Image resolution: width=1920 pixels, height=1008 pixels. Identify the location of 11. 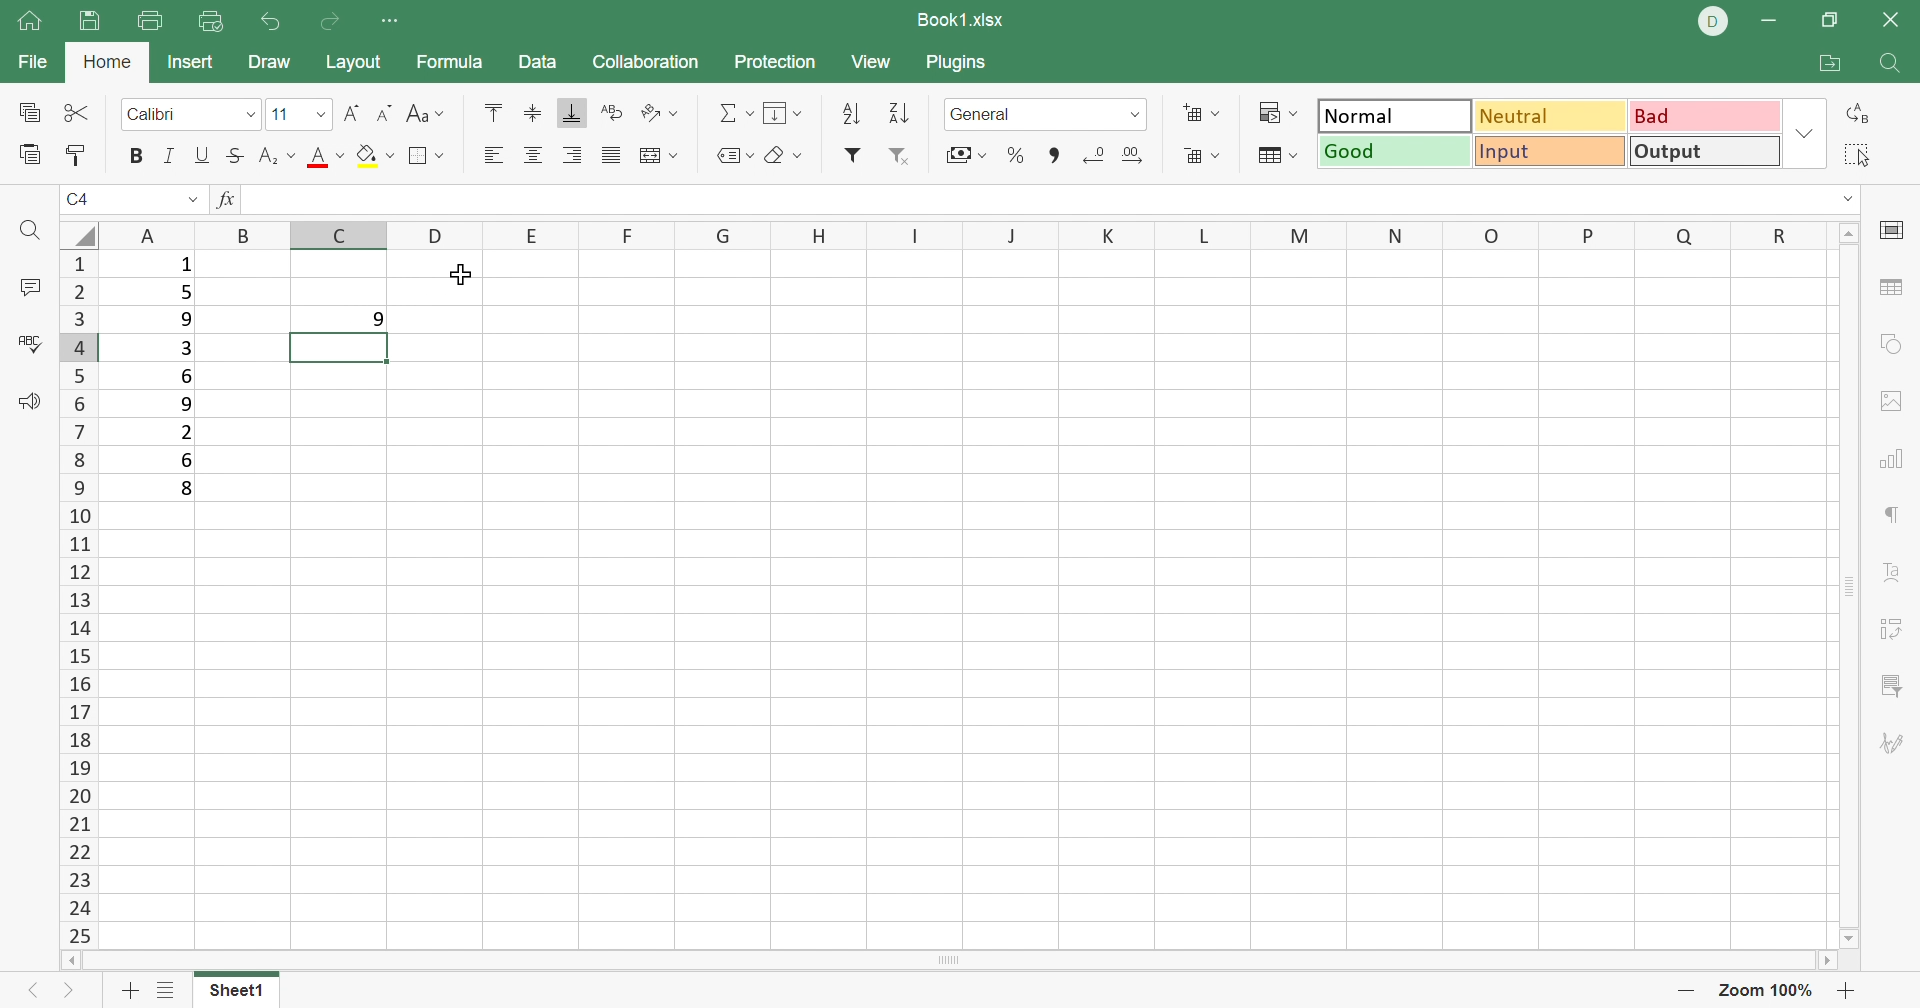
(284, 115).